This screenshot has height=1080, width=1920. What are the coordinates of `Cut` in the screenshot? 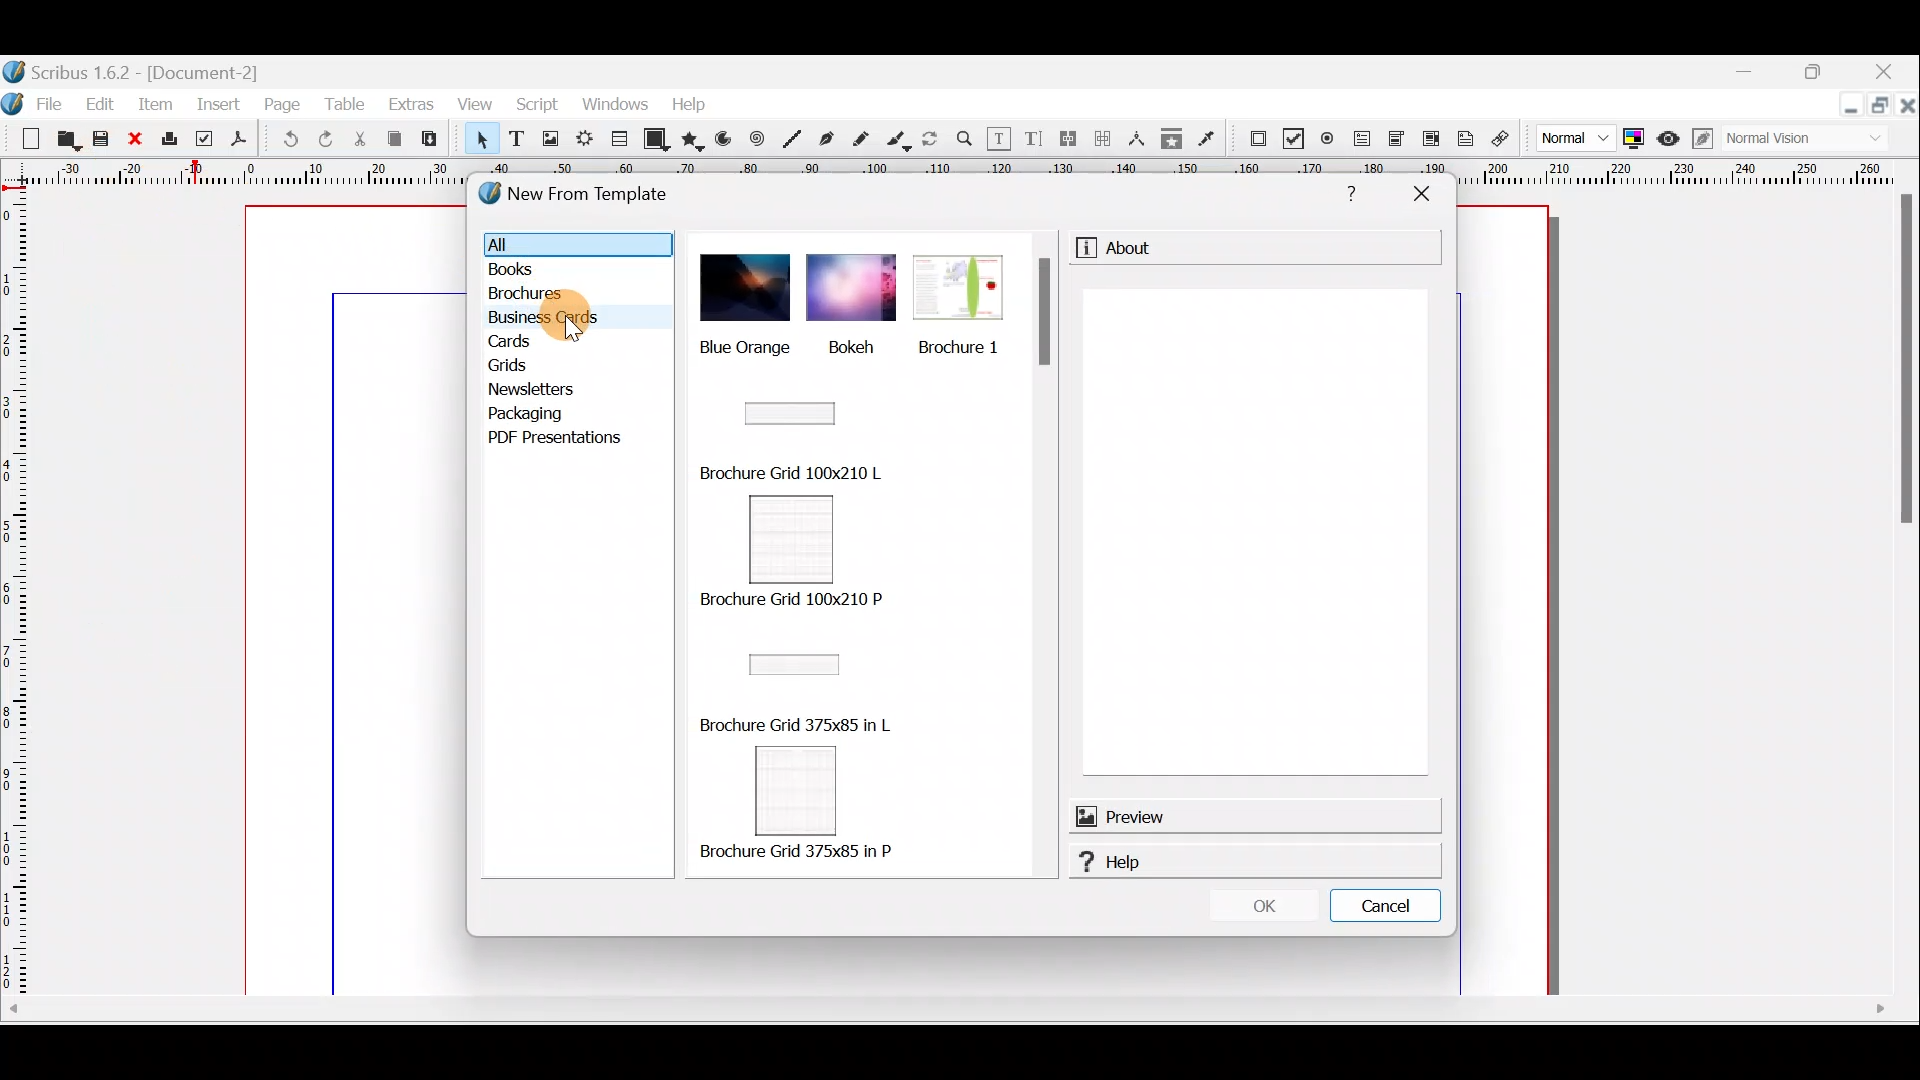 It's located at (361, 140).